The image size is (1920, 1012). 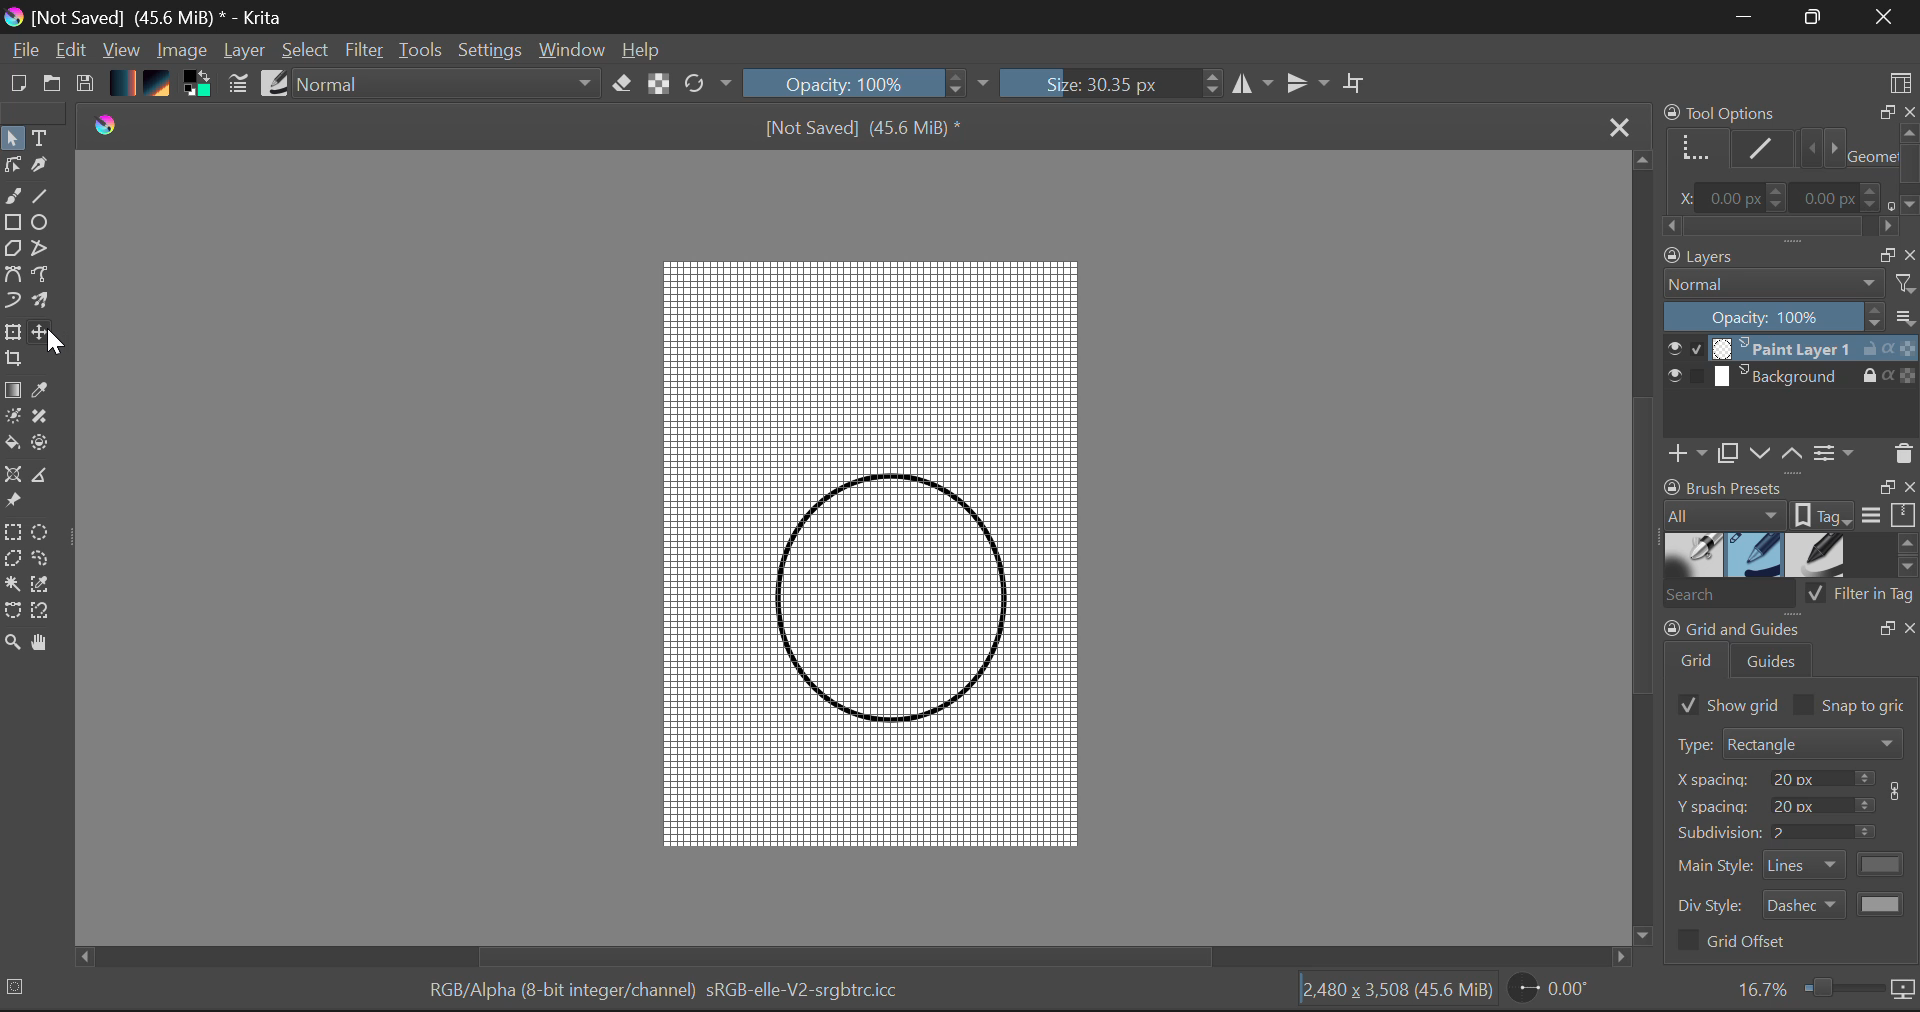 What do you see at coordinates (47, 476) in the screenshot?
I see `Measurements` at bounding box center [47, 476].